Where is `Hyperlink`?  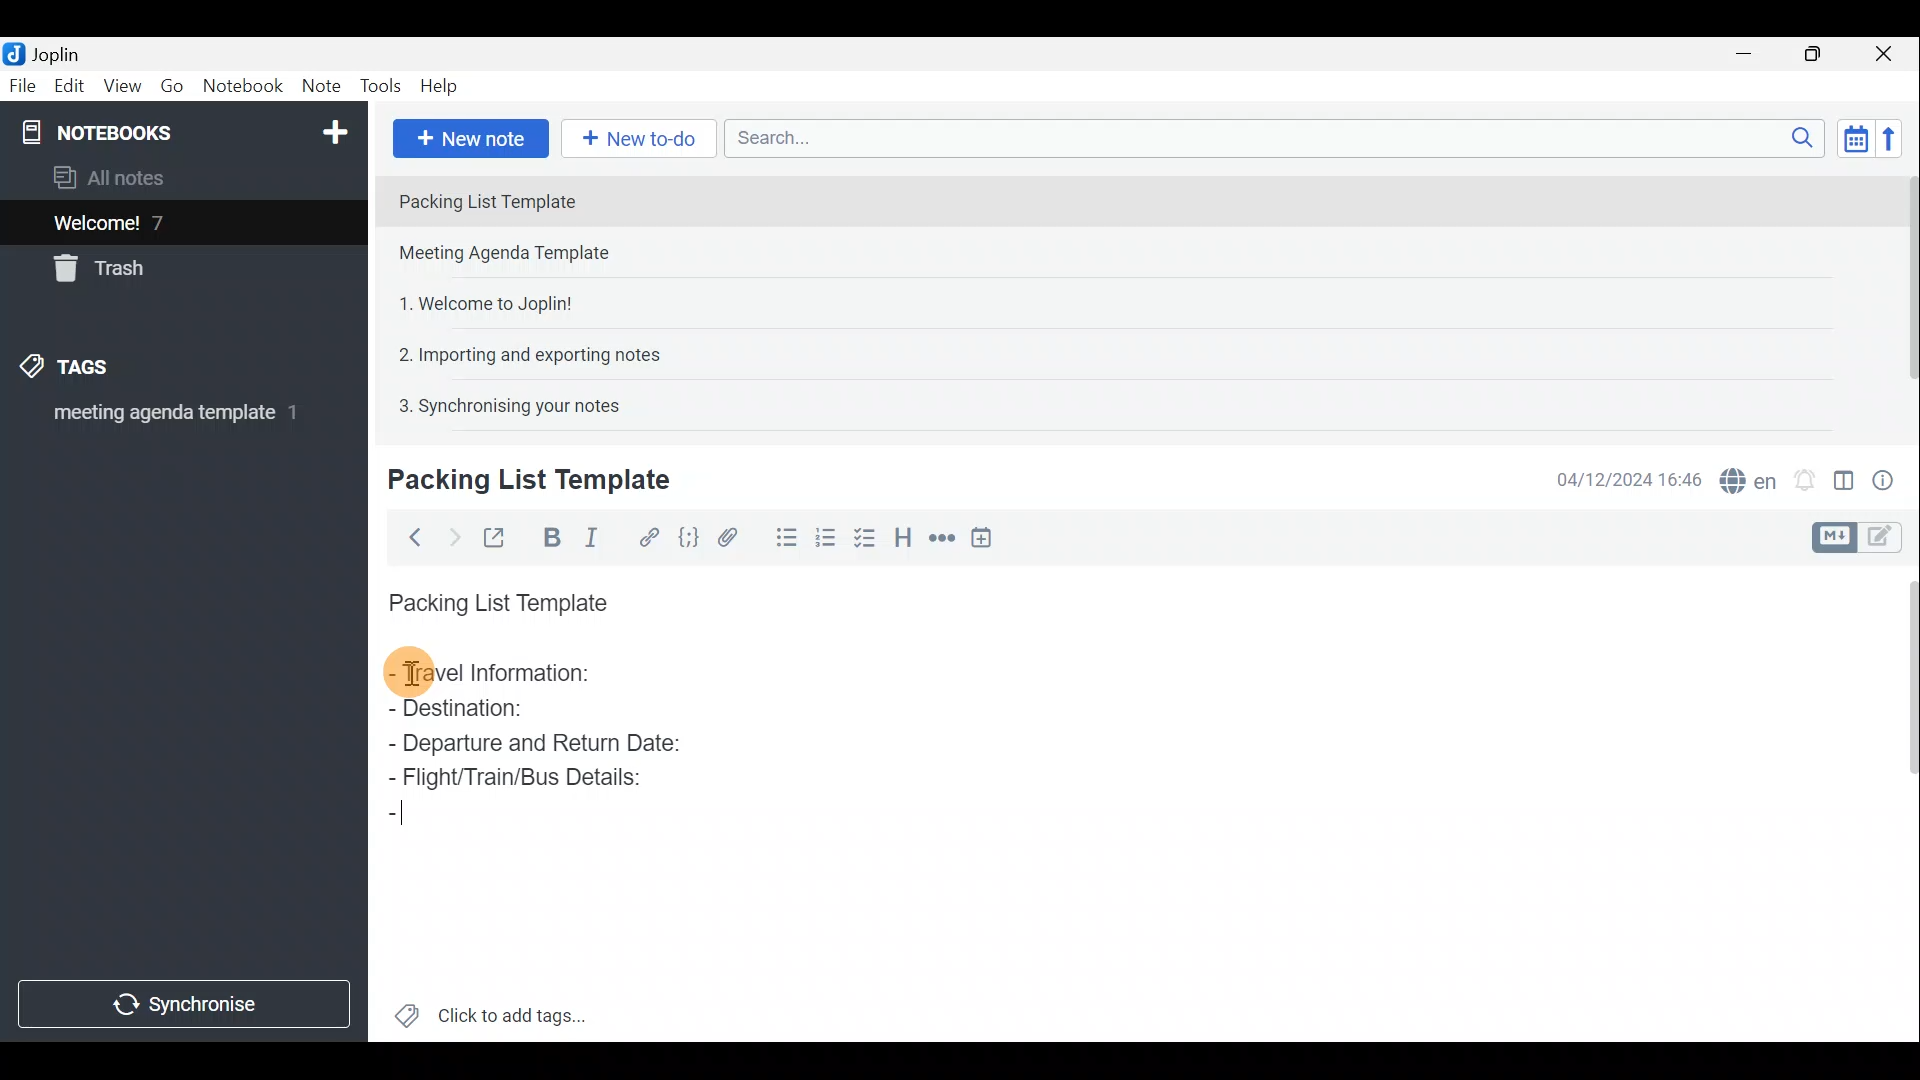
Hyperlink is located at coordinates (645, 535).